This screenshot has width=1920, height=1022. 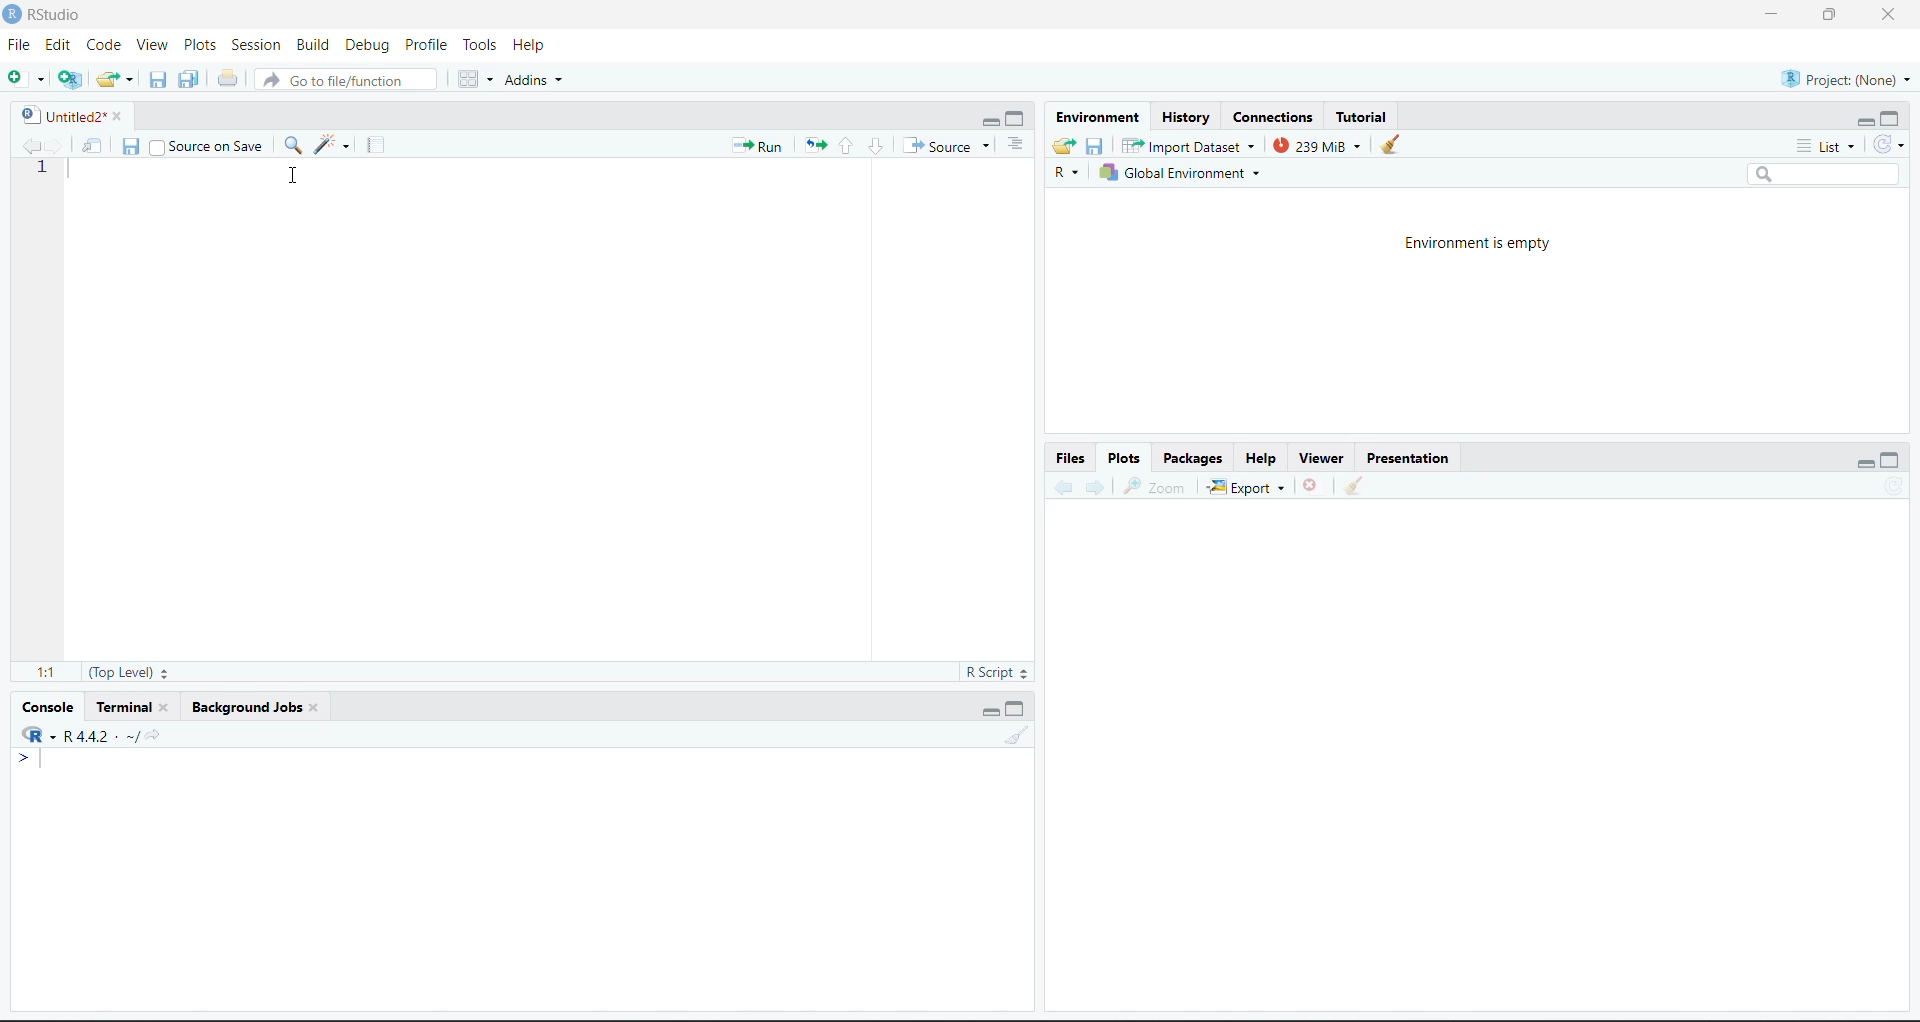 I want to click on Show document outline (Ctrl + Shift + O), so click(x=1022, y=143).